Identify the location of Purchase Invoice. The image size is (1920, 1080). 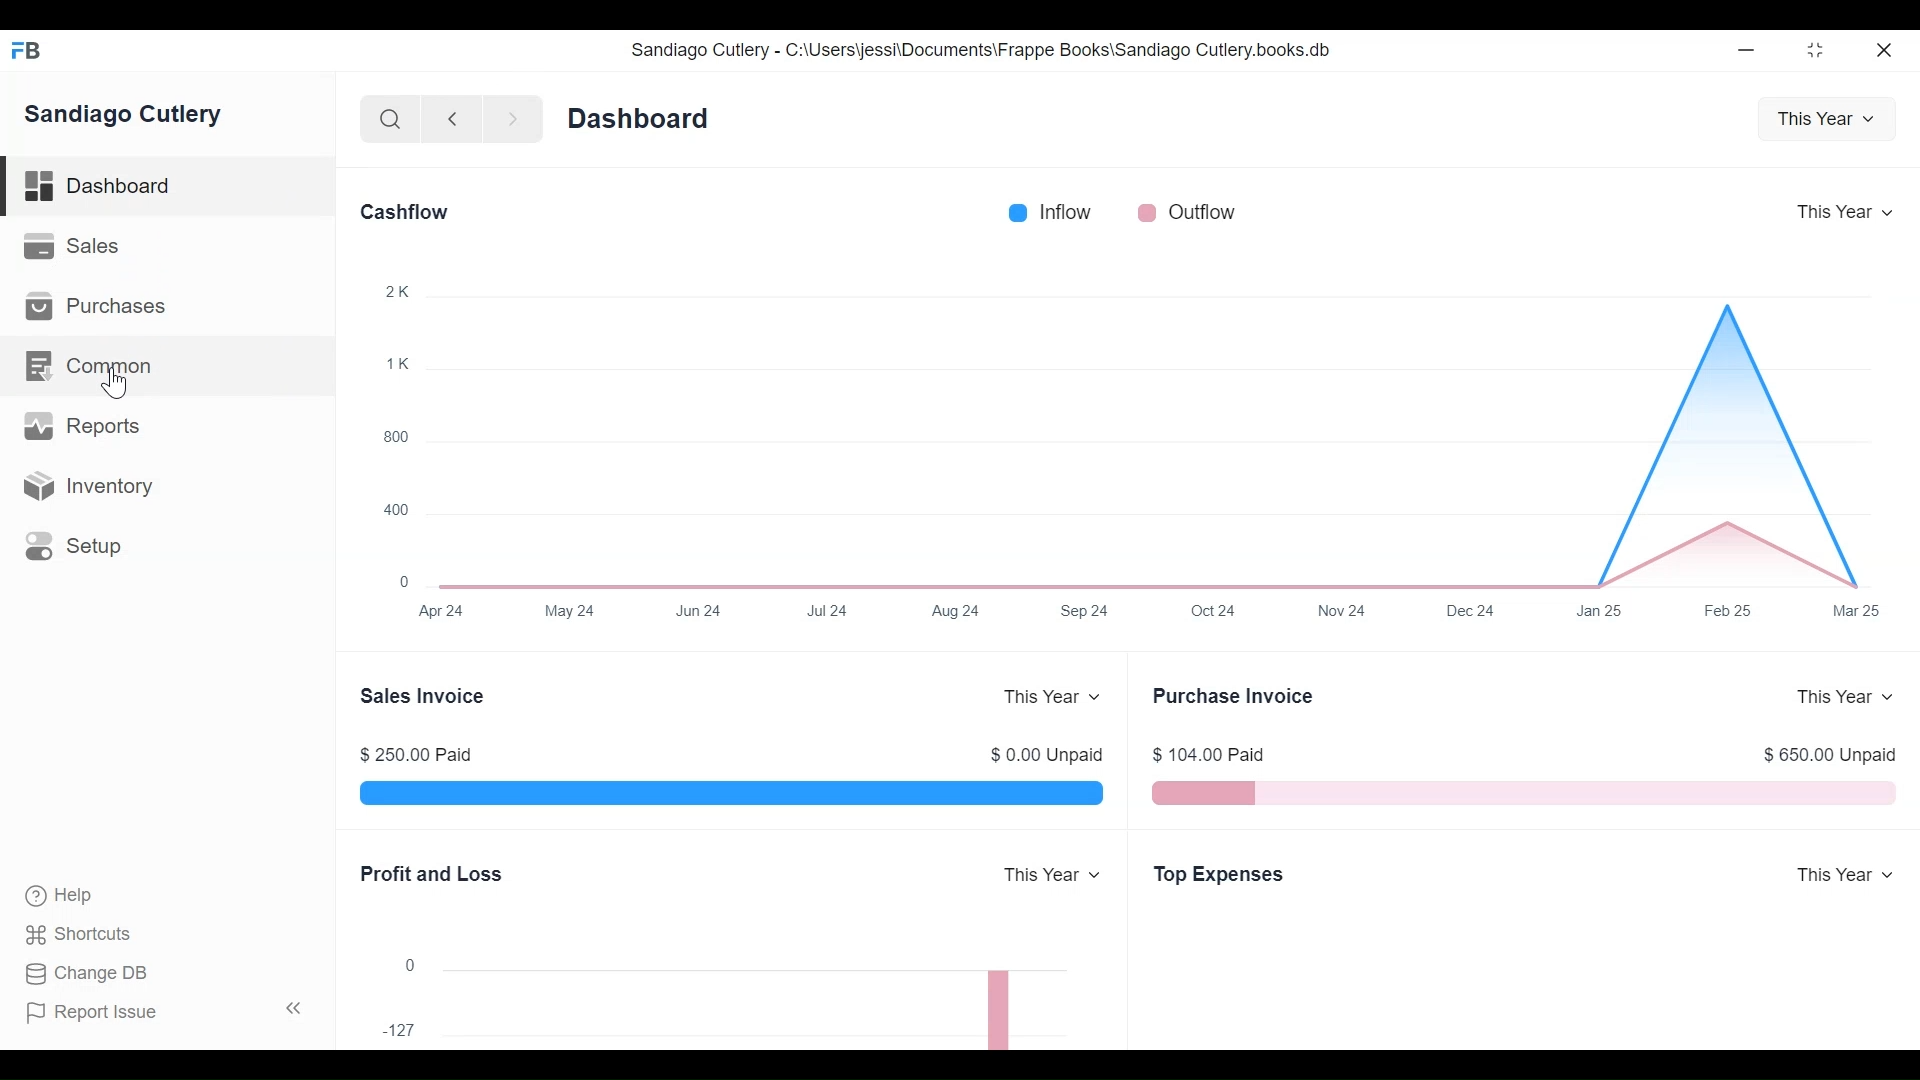
(1240, 694).